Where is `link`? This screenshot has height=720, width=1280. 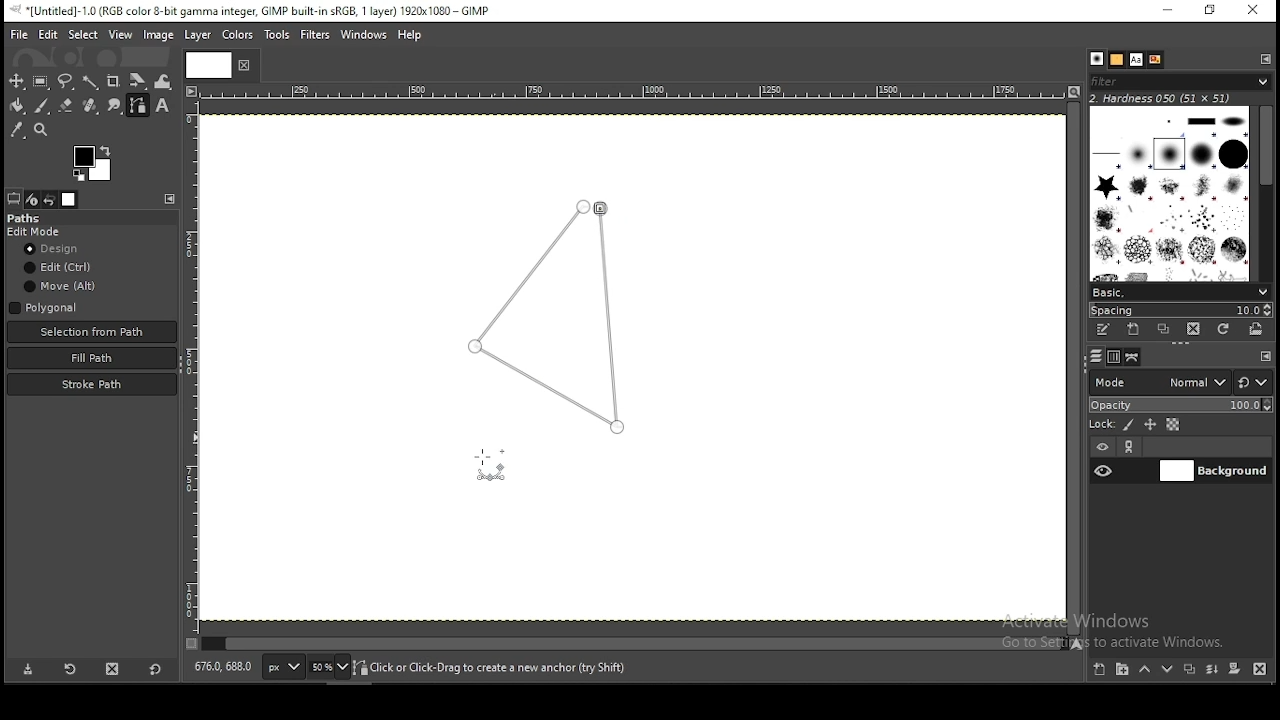
link is located at coordinates (1131, 447).